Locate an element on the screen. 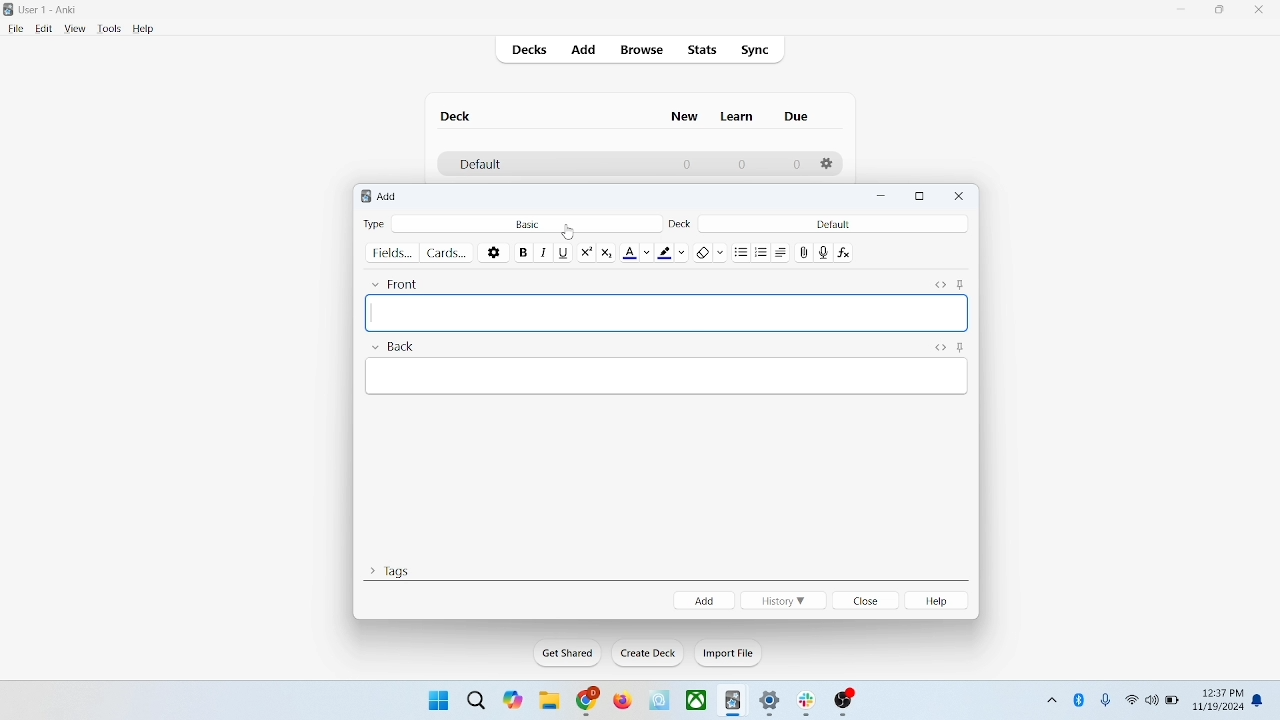 The width and height of the screenshot is (1280, 720). cards is located at coordinates (446, 253).